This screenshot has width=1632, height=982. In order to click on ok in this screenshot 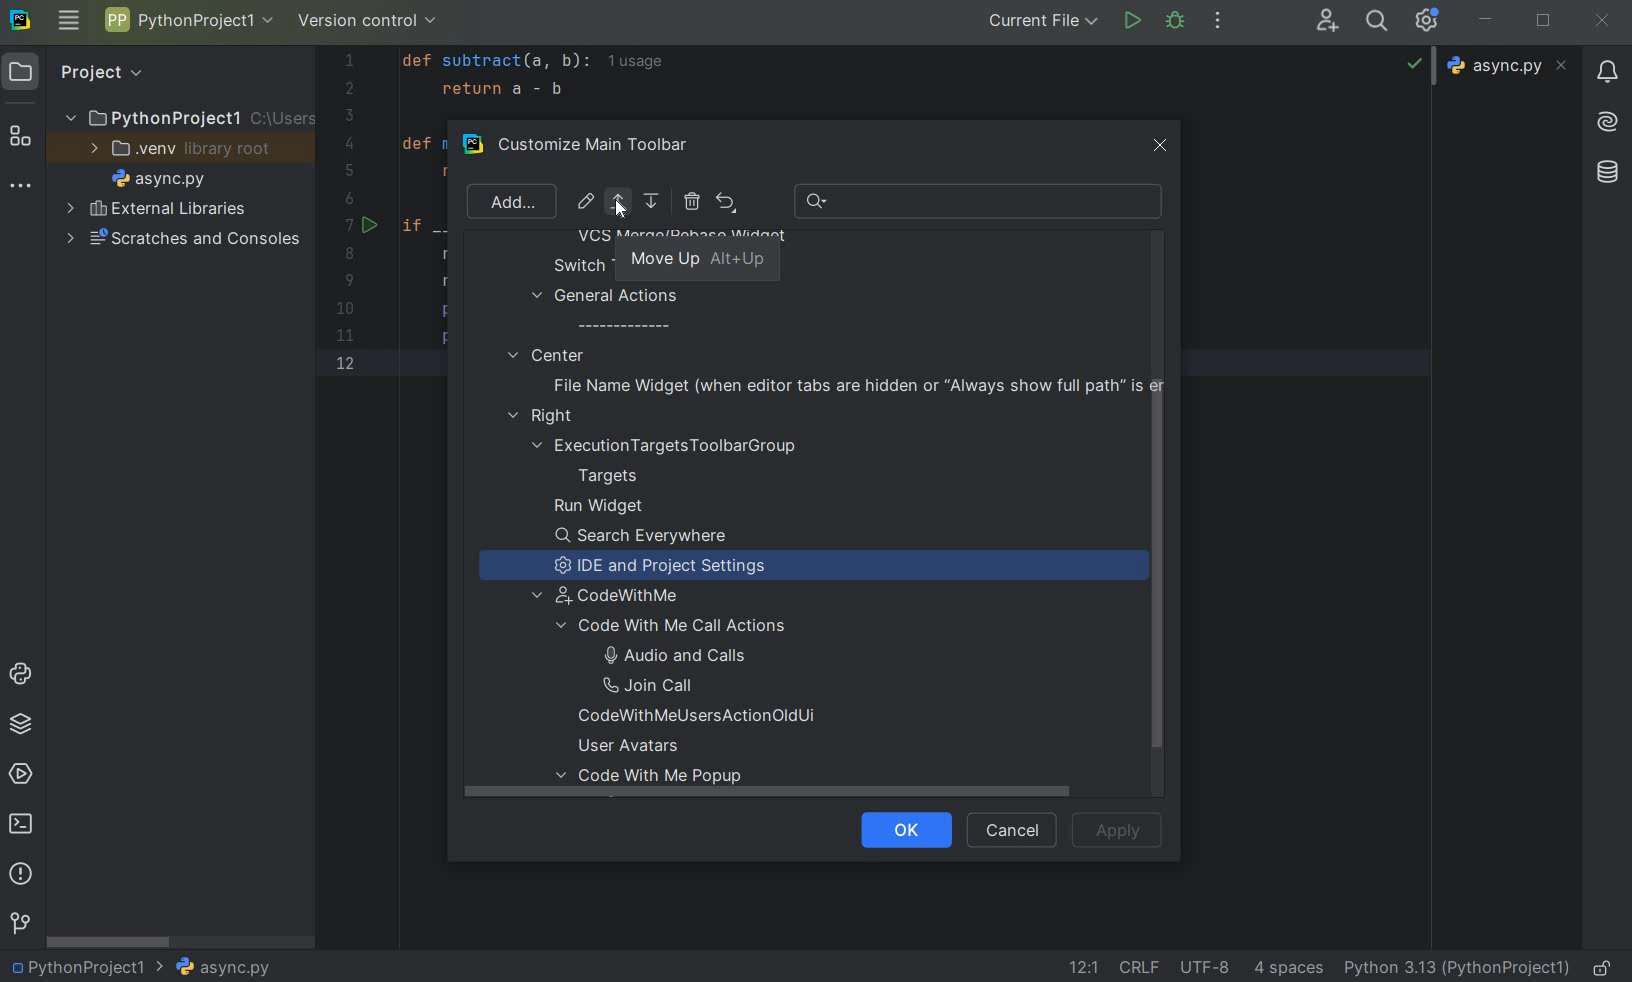, I will do `click(898, 828)`.